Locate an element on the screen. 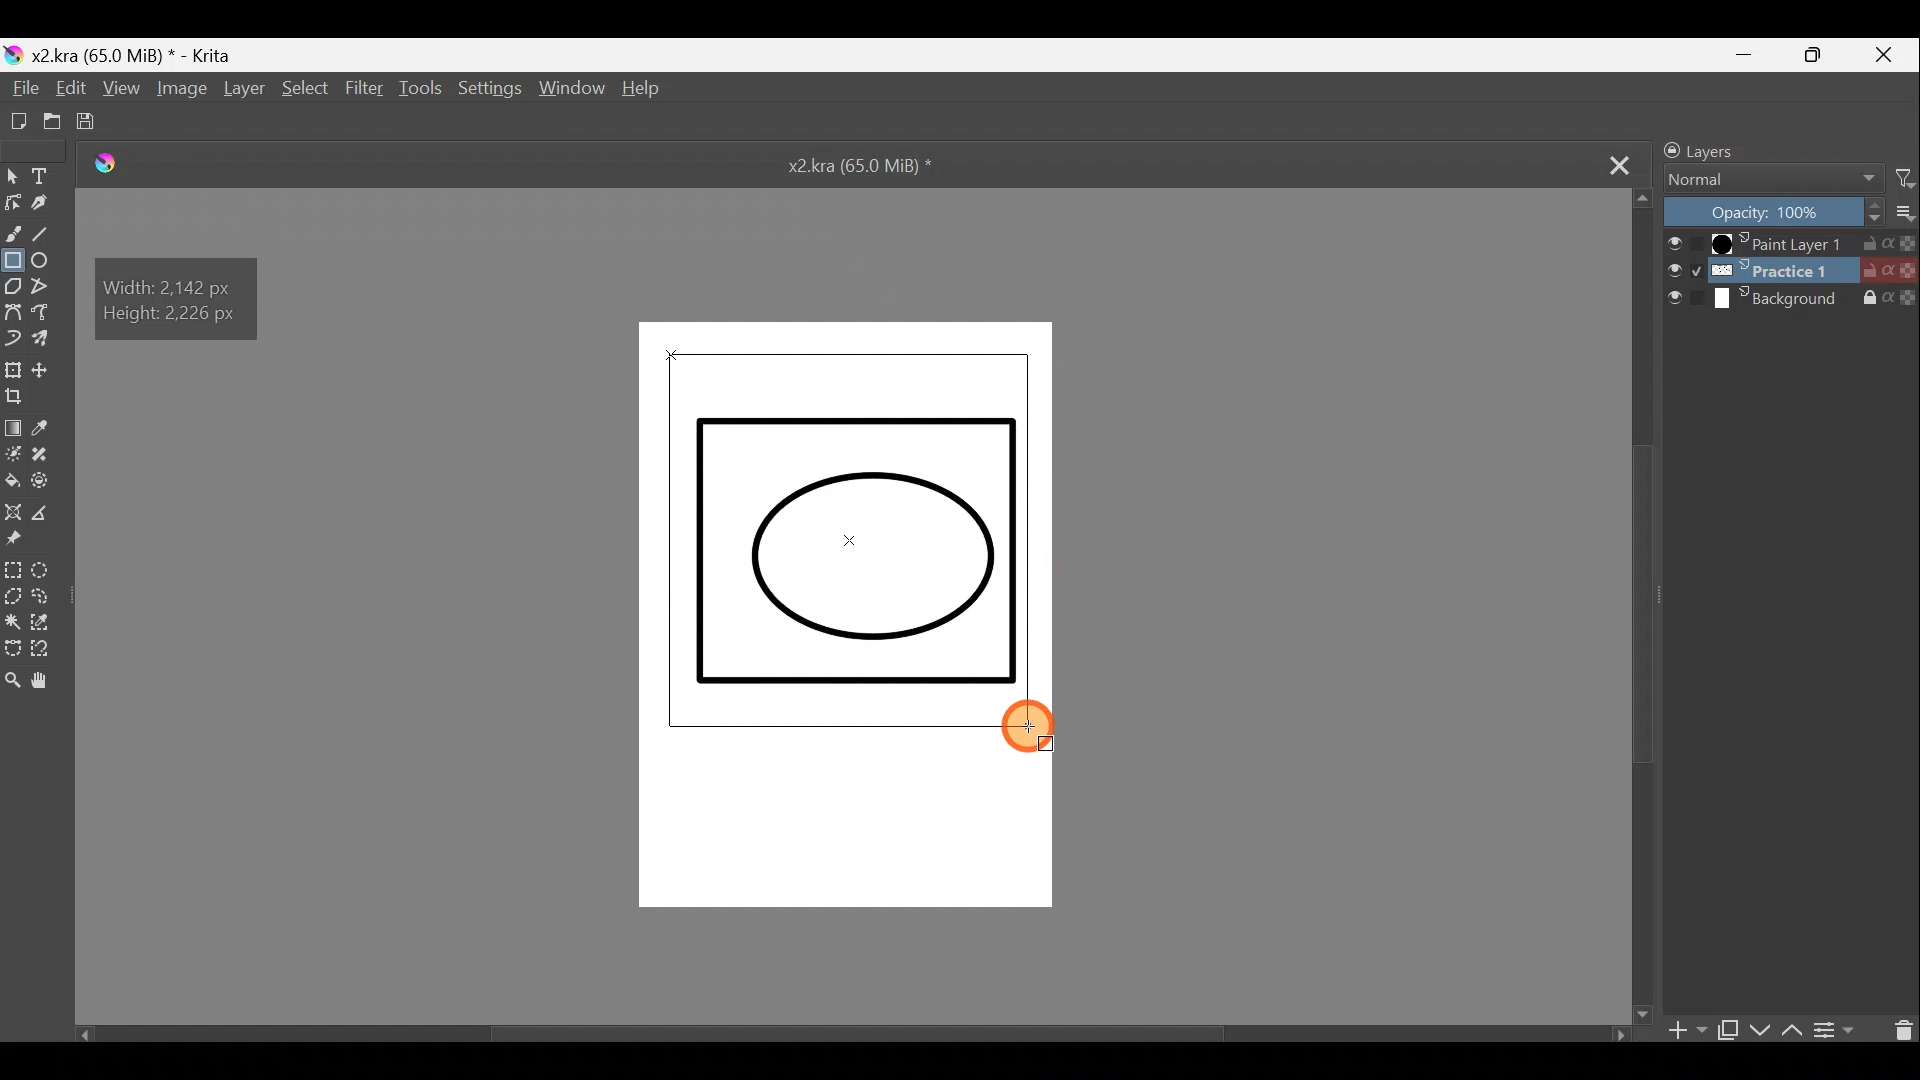 The image size is (1920, 1080). Smart patch tool is located at coordinates (47, 456).